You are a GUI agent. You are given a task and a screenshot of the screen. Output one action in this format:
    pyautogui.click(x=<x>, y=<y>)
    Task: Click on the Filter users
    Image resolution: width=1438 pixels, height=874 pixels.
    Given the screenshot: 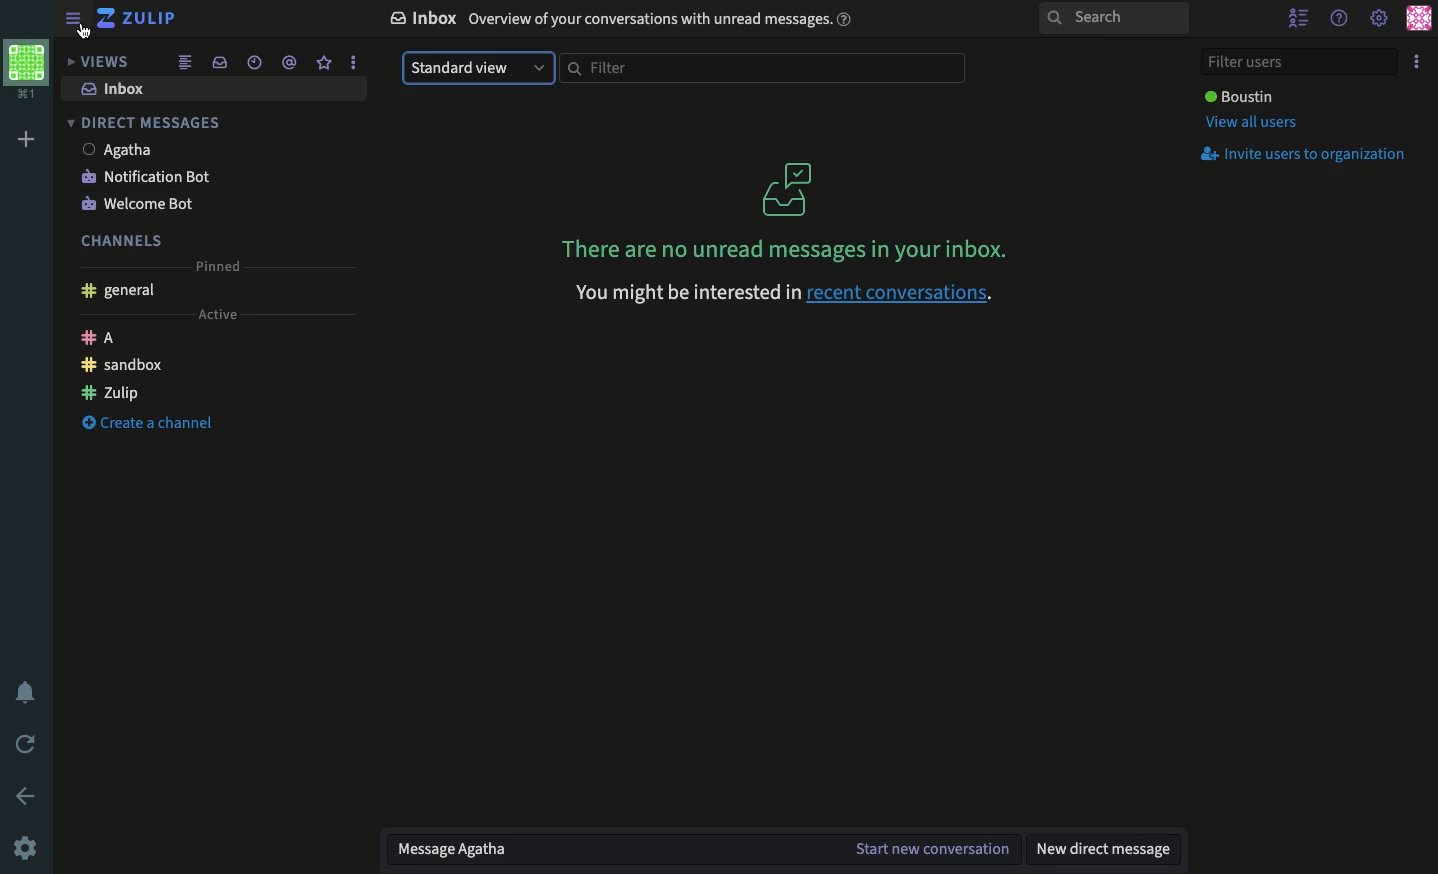 What is the action you would take?
    pyautogui.click(x=1302, y=63)
    